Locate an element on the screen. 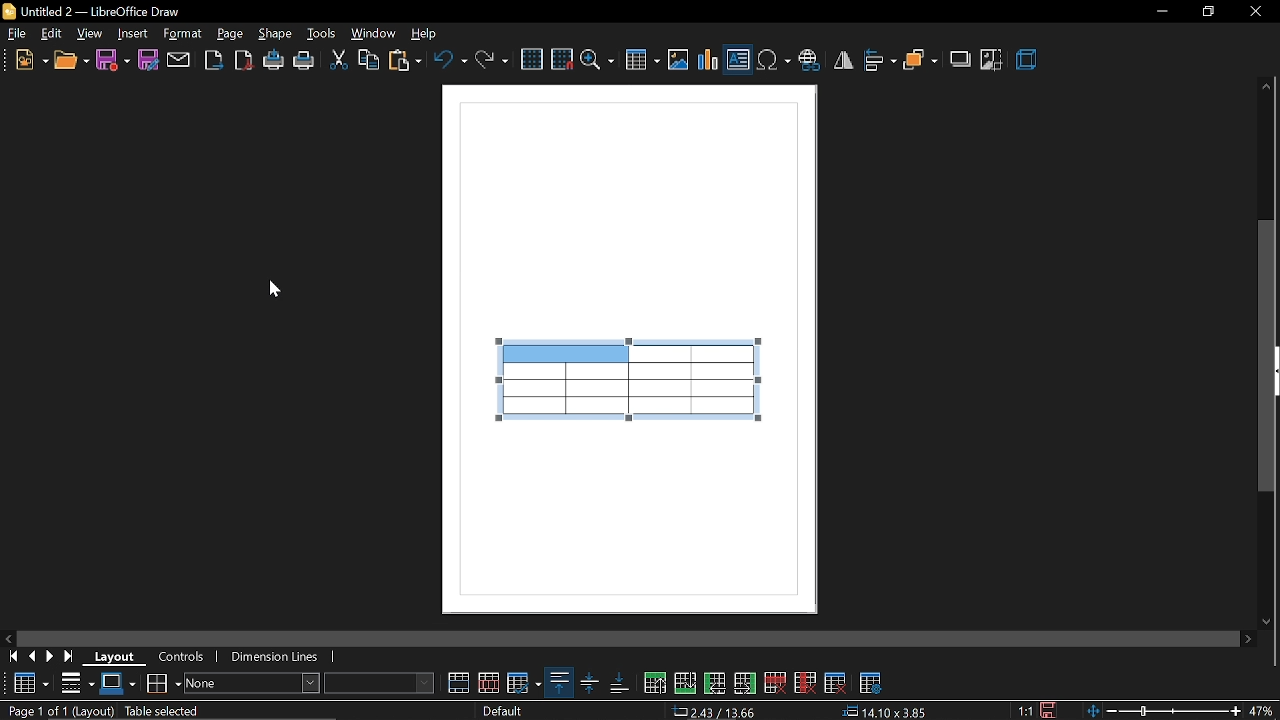  move down is located at coordinates (1265, 620).